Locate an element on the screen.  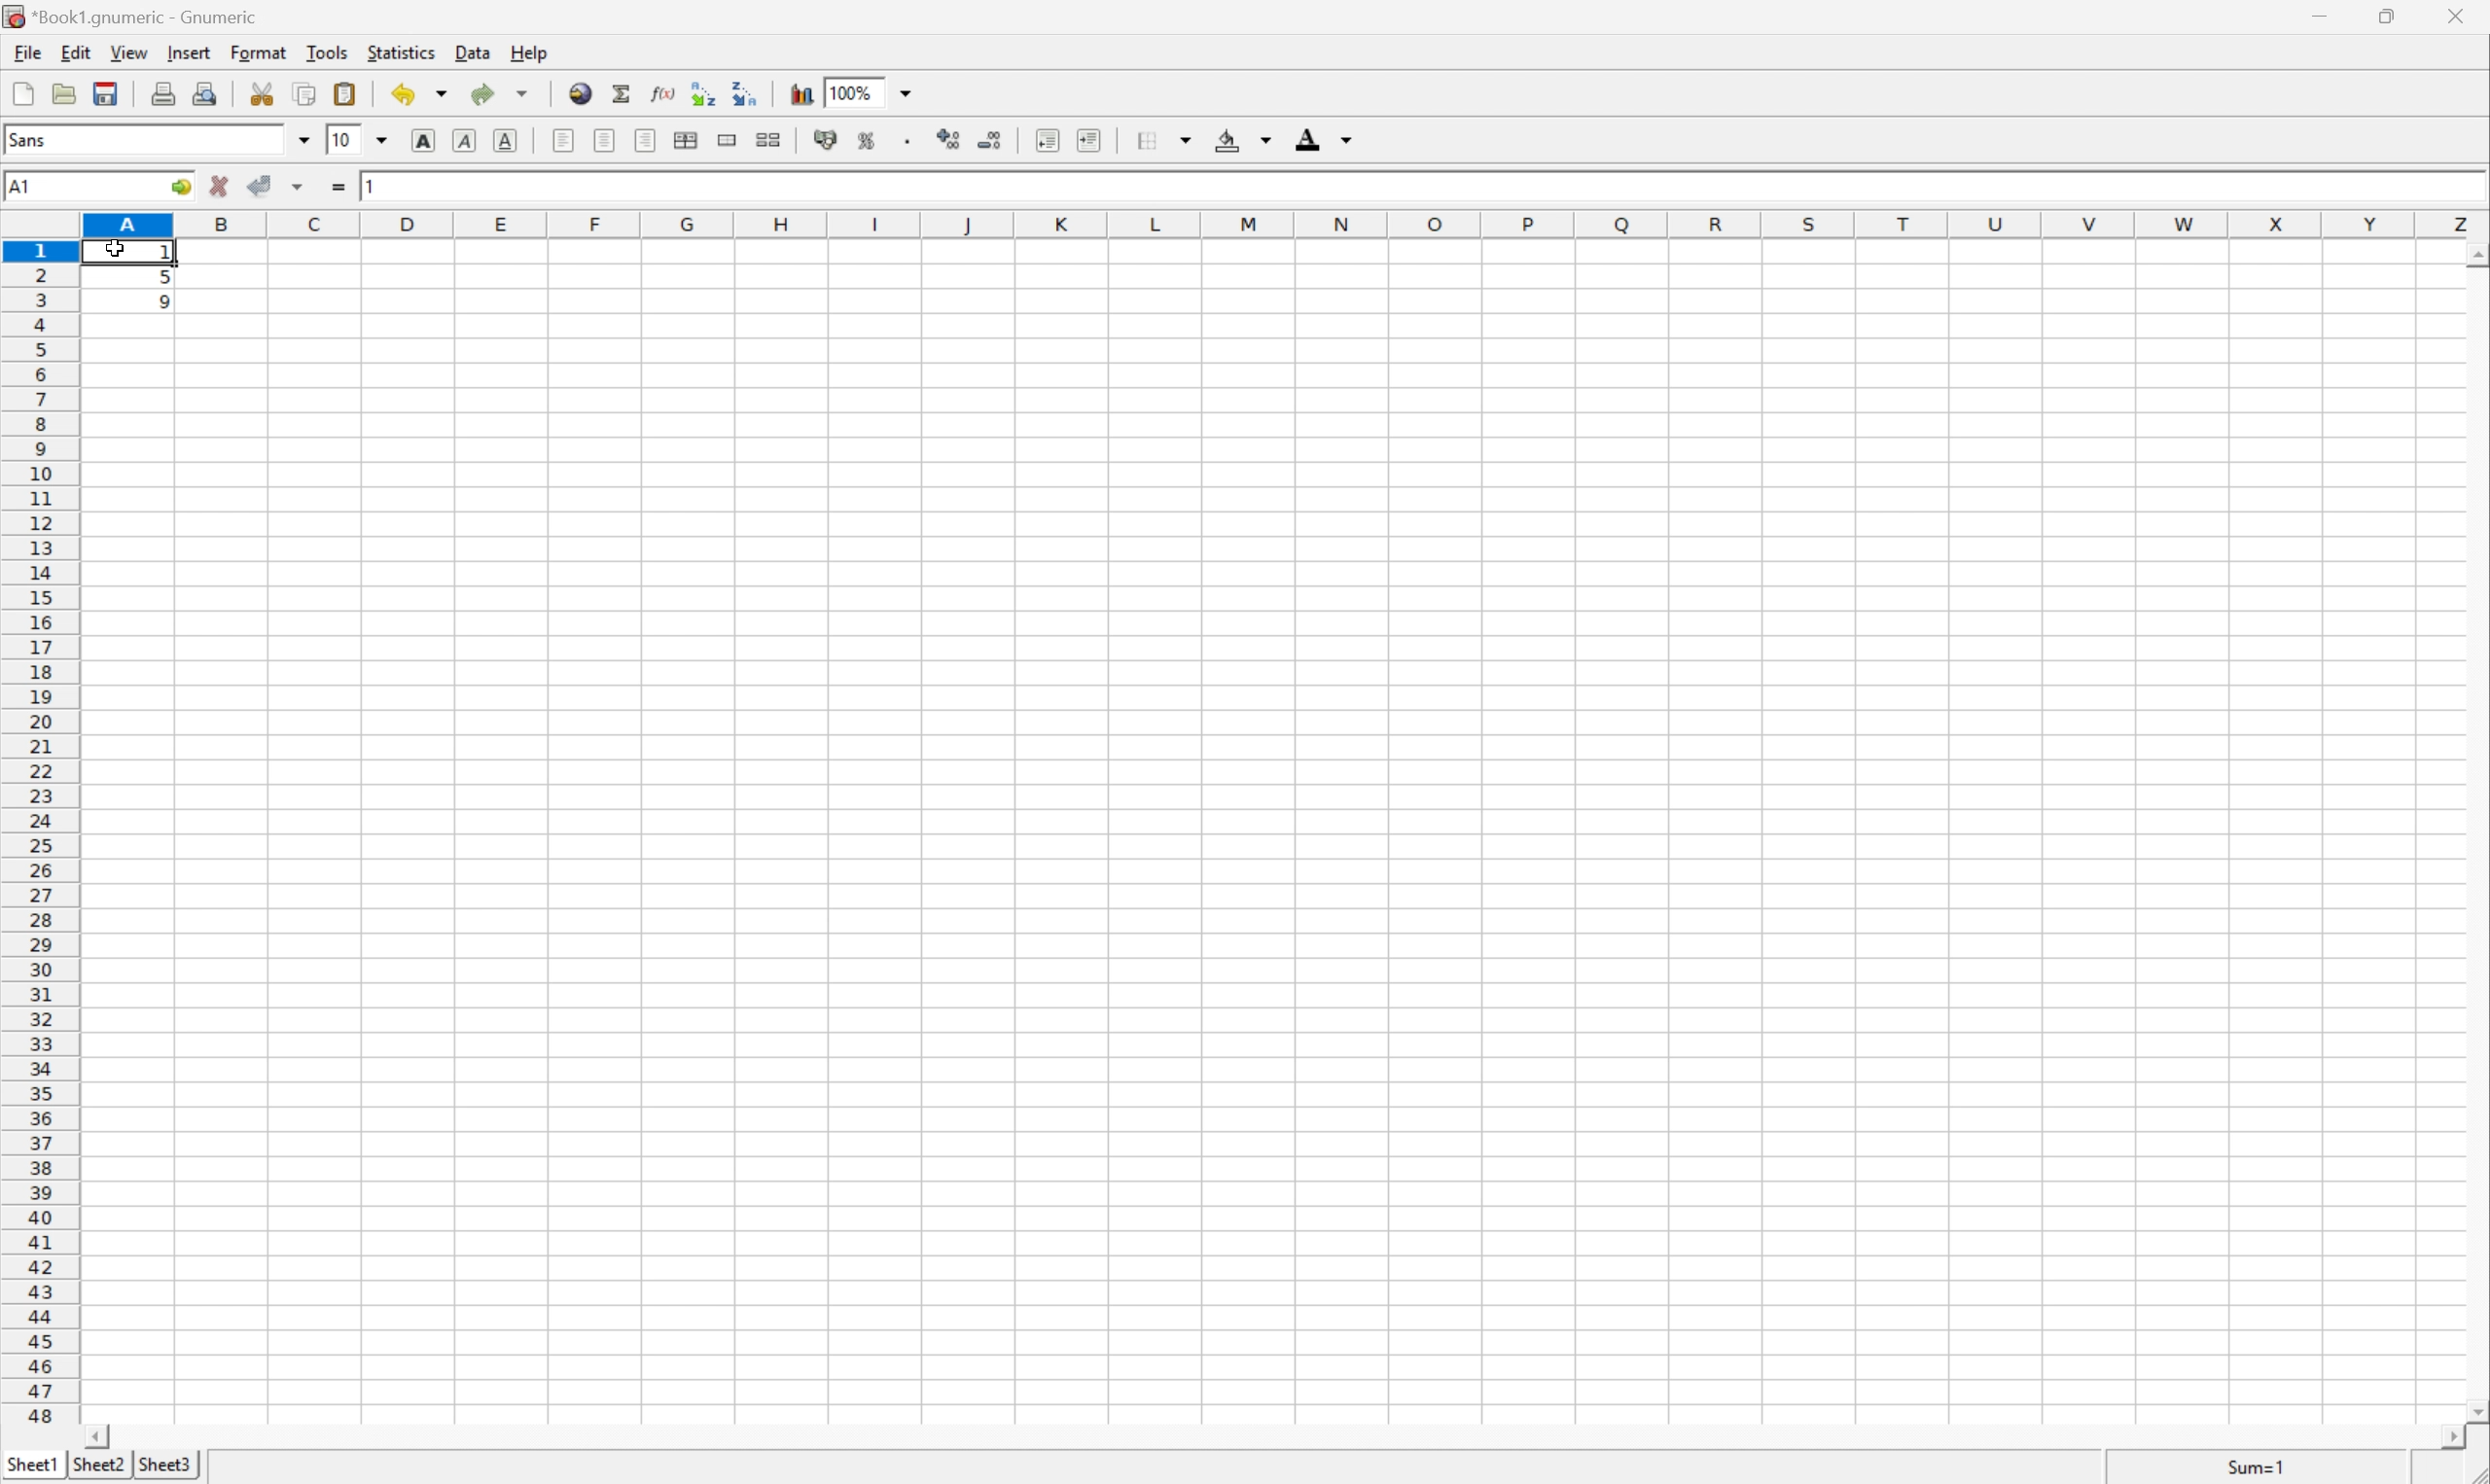
align right is located at coordinates (648, 139).